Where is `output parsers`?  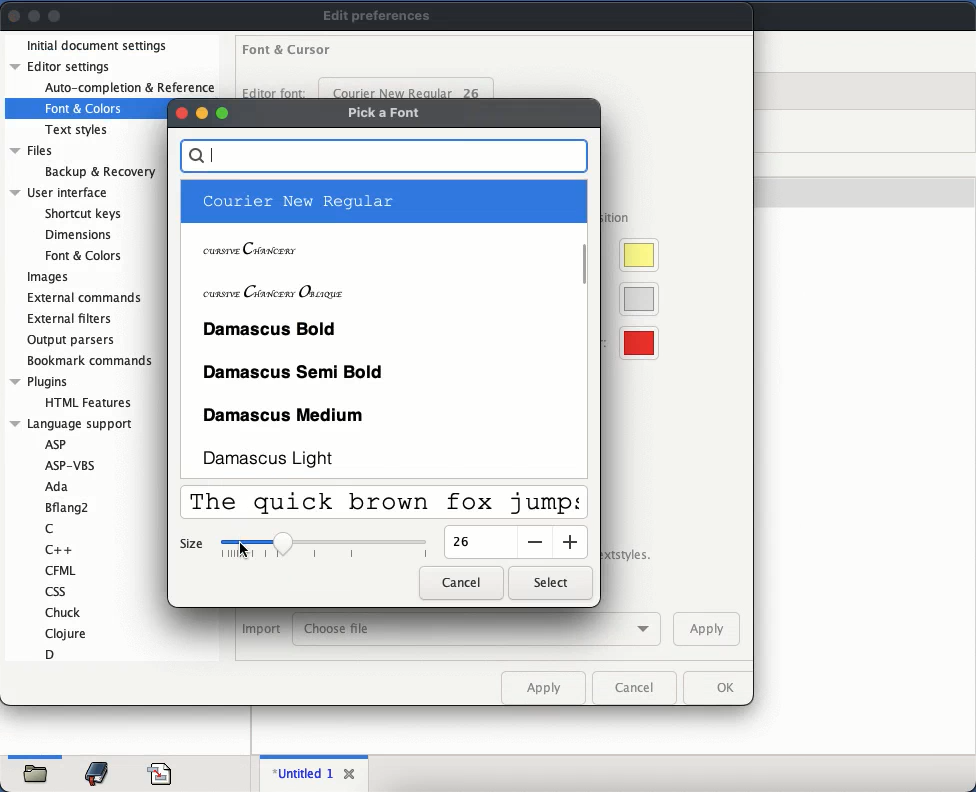 output parsers is located at coordinates (73, 340).